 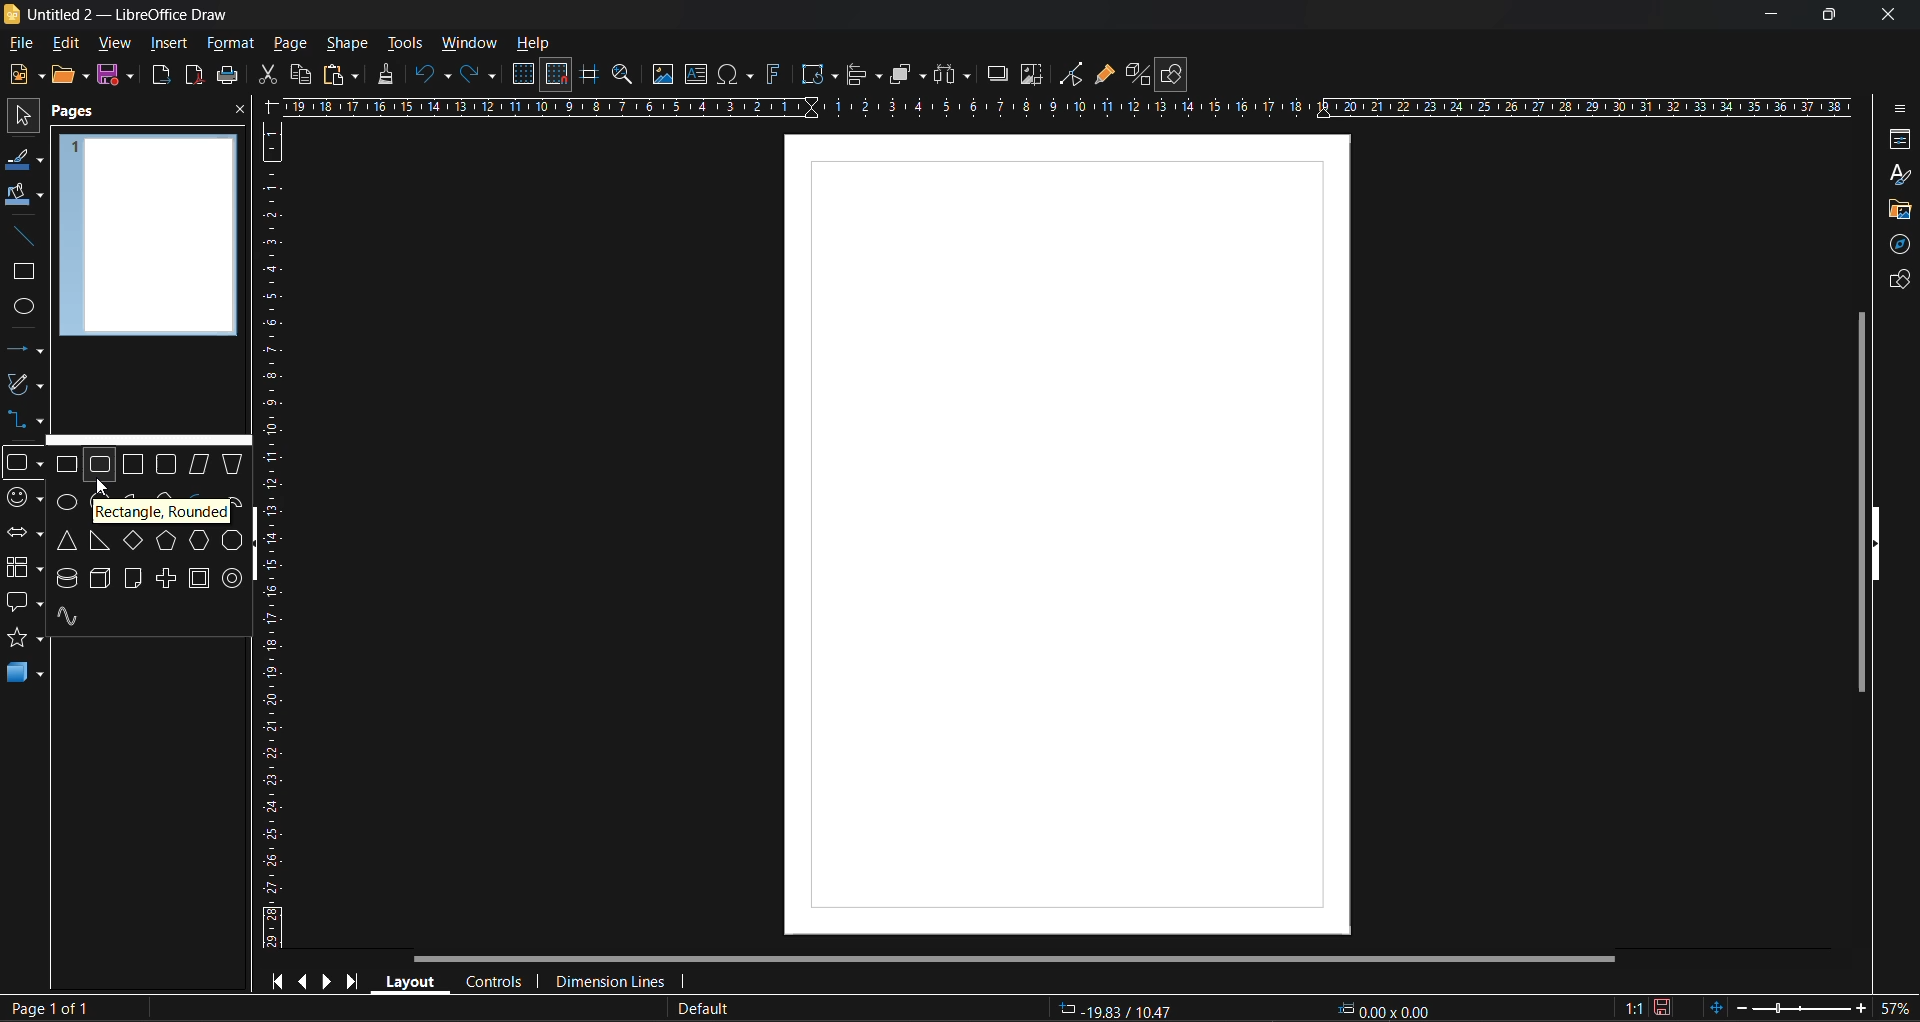 What do you see at coordinates (327, 980) in the screenshot?
I see `next` at bounding box center [327, 980].